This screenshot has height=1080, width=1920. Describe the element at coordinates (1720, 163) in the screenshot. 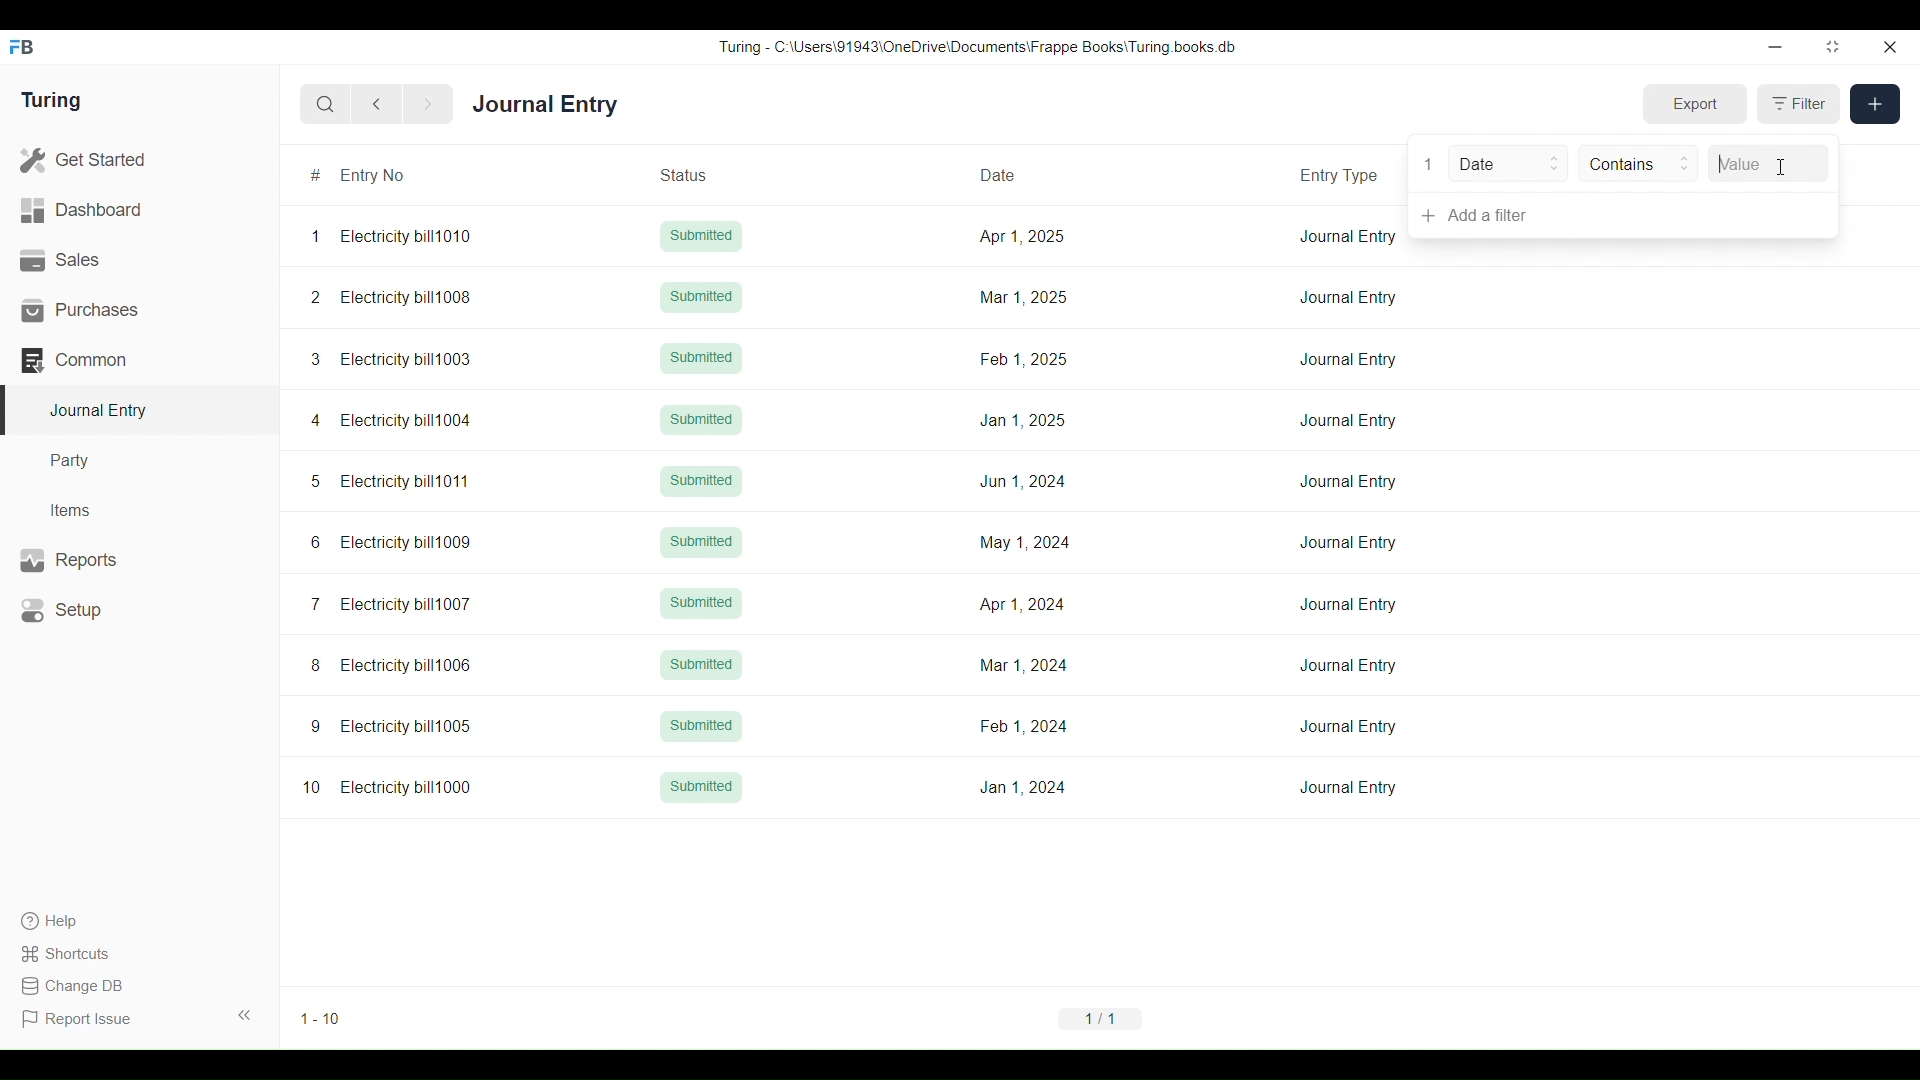

I see `Typing cursor` at that location.